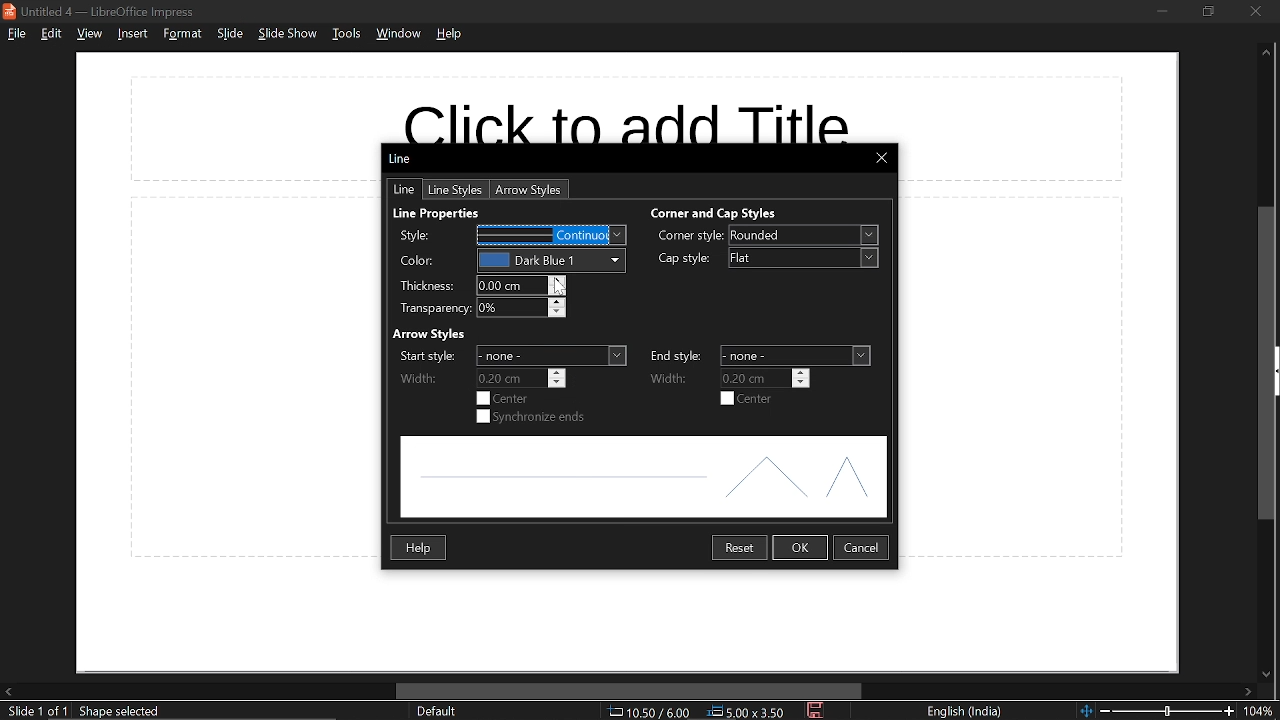 The width and height of the screenshot is (1280, 720). I want to click on line, so click(400, 189).